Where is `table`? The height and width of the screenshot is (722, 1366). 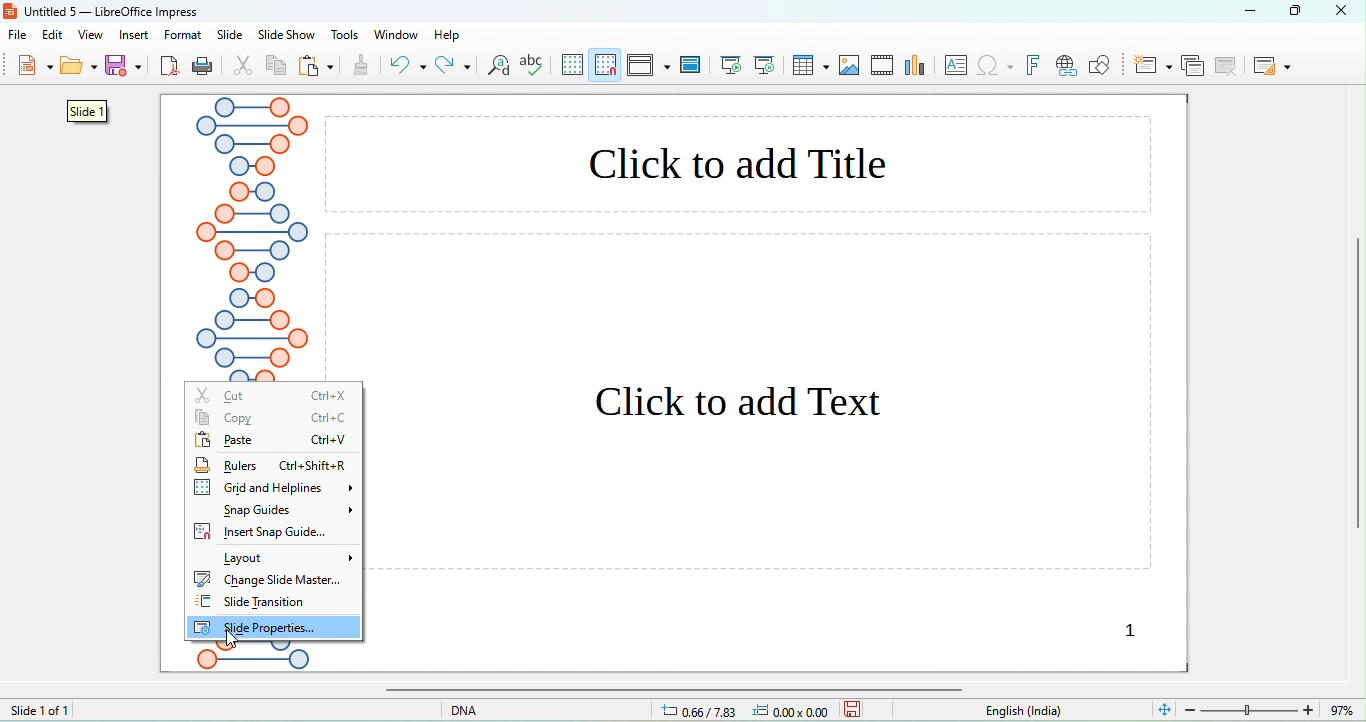
table is located at coordinates (810, 65).